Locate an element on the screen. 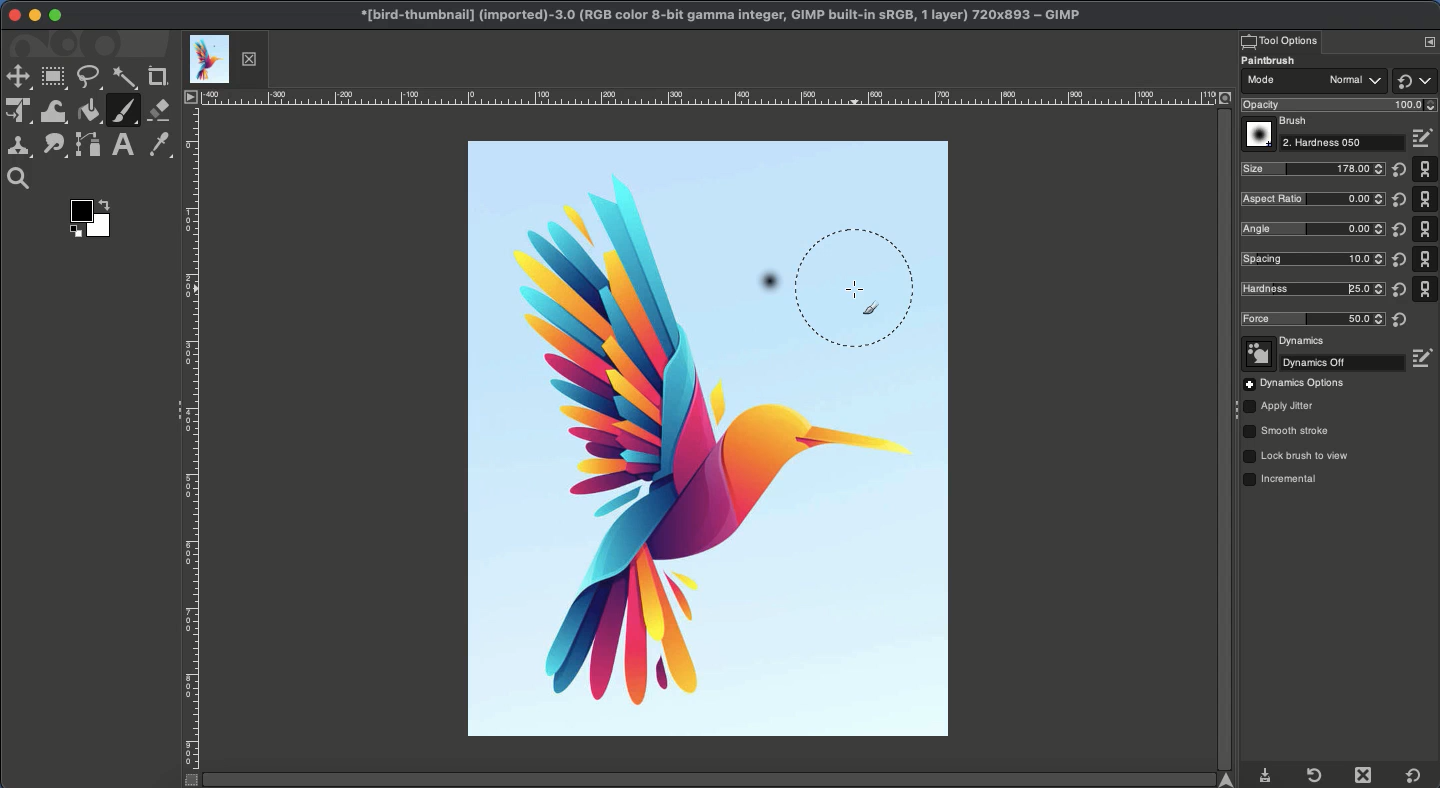 The height and width of the screenshot is (788, 1440). image is located at coordinates (710, 181).